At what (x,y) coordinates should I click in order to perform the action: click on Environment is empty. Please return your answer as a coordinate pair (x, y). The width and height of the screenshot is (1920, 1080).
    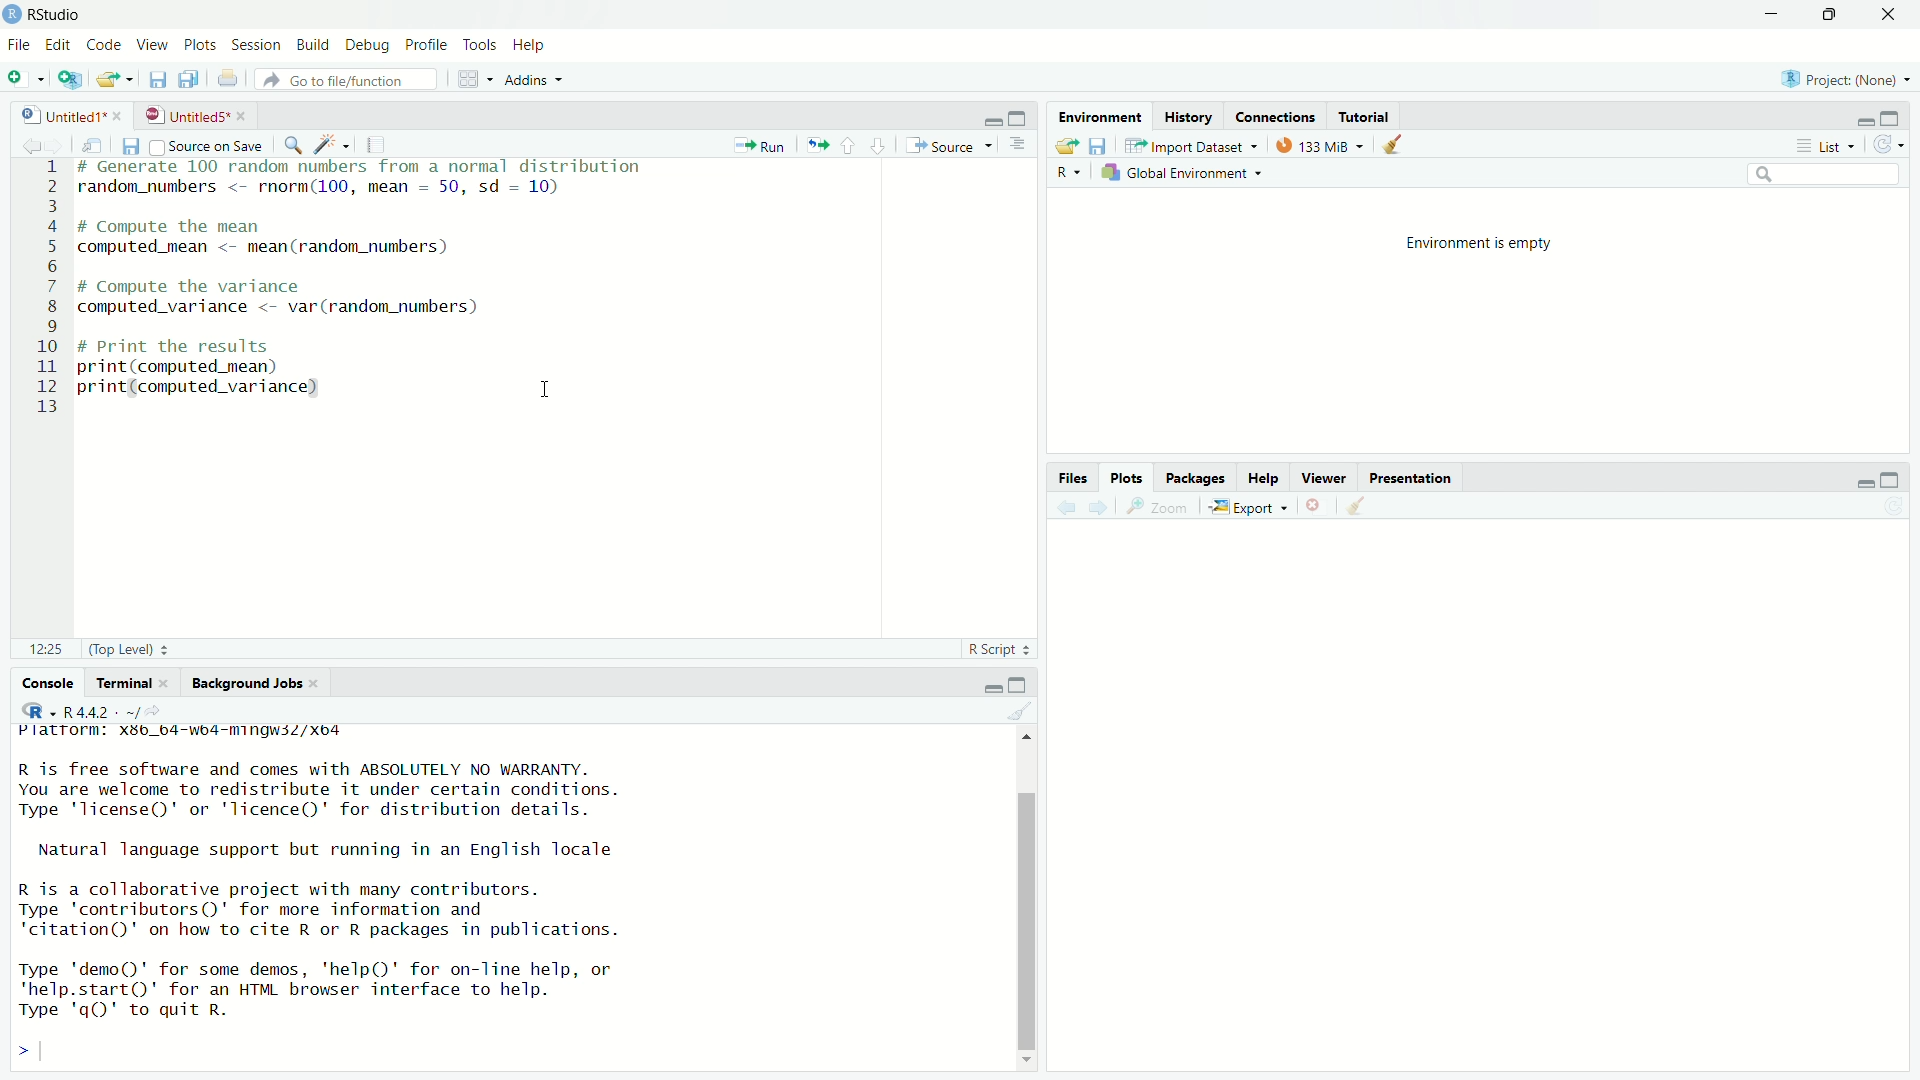
    Looking at the image, I should click on (1480, 247).